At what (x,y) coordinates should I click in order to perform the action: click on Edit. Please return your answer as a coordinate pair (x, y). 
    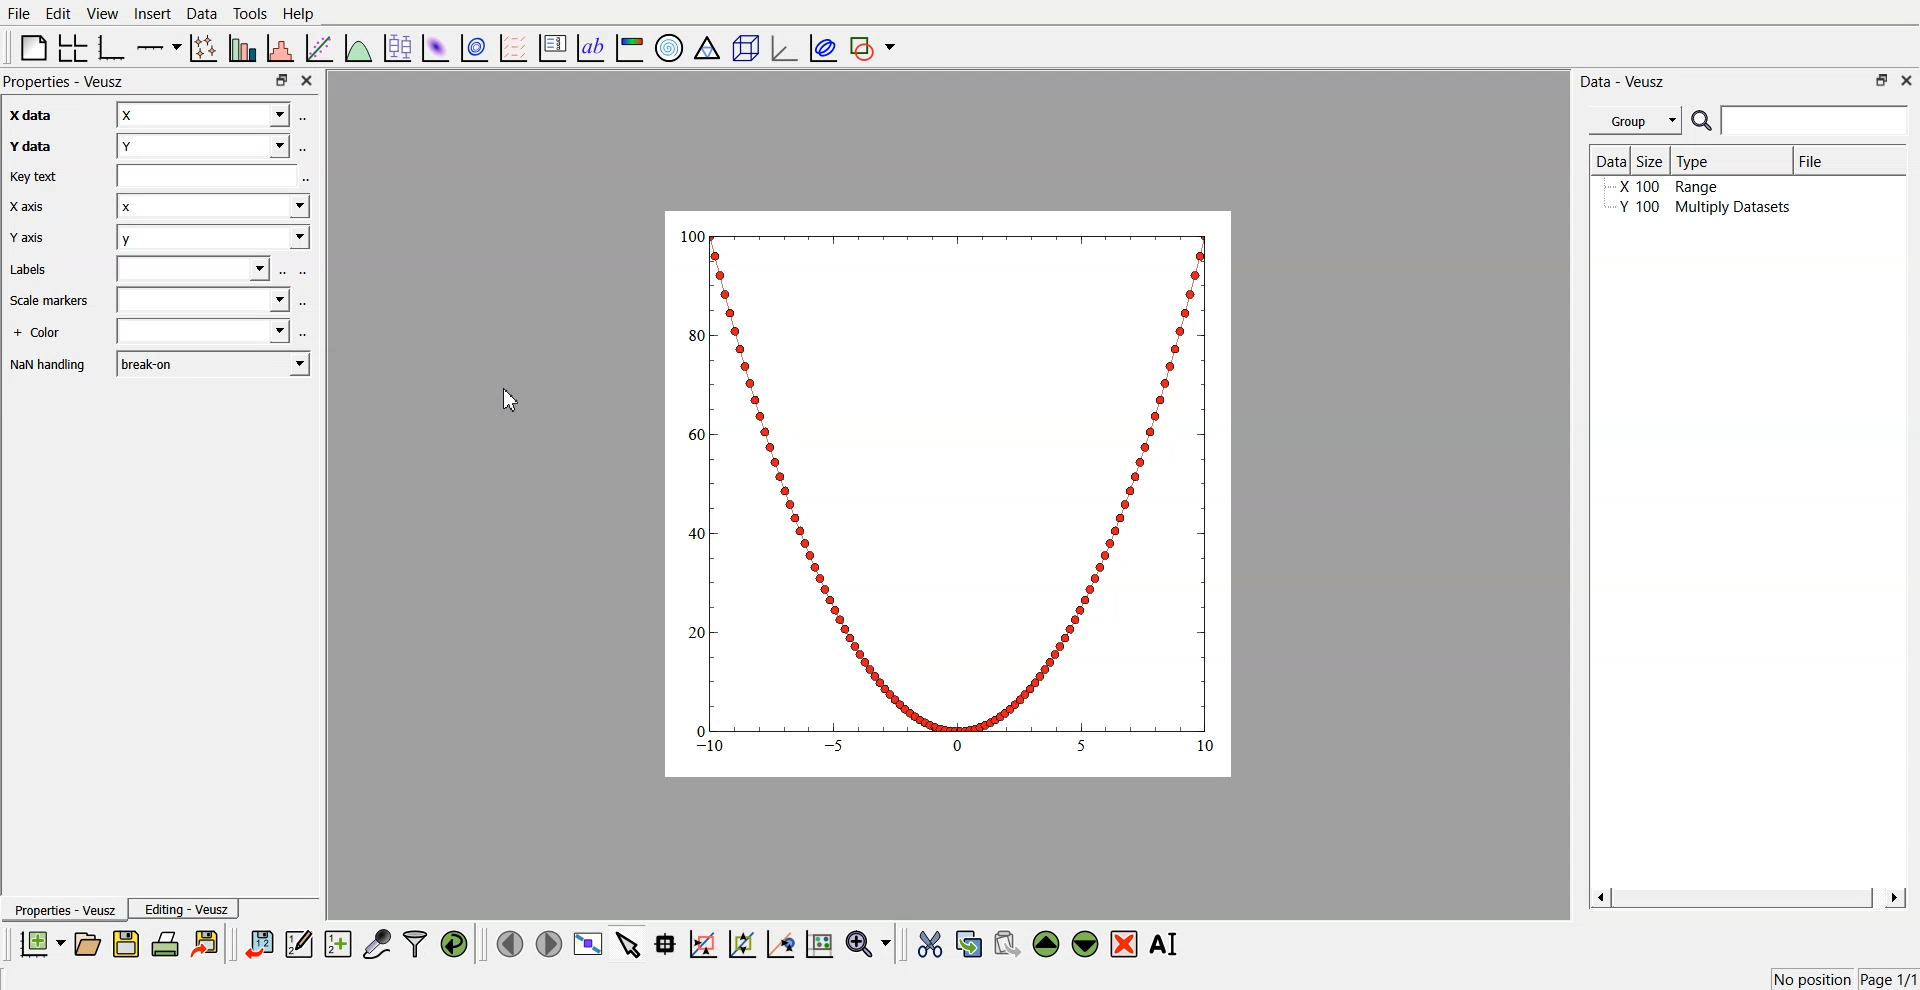
    Looking at the image, I should click on (59, 13).